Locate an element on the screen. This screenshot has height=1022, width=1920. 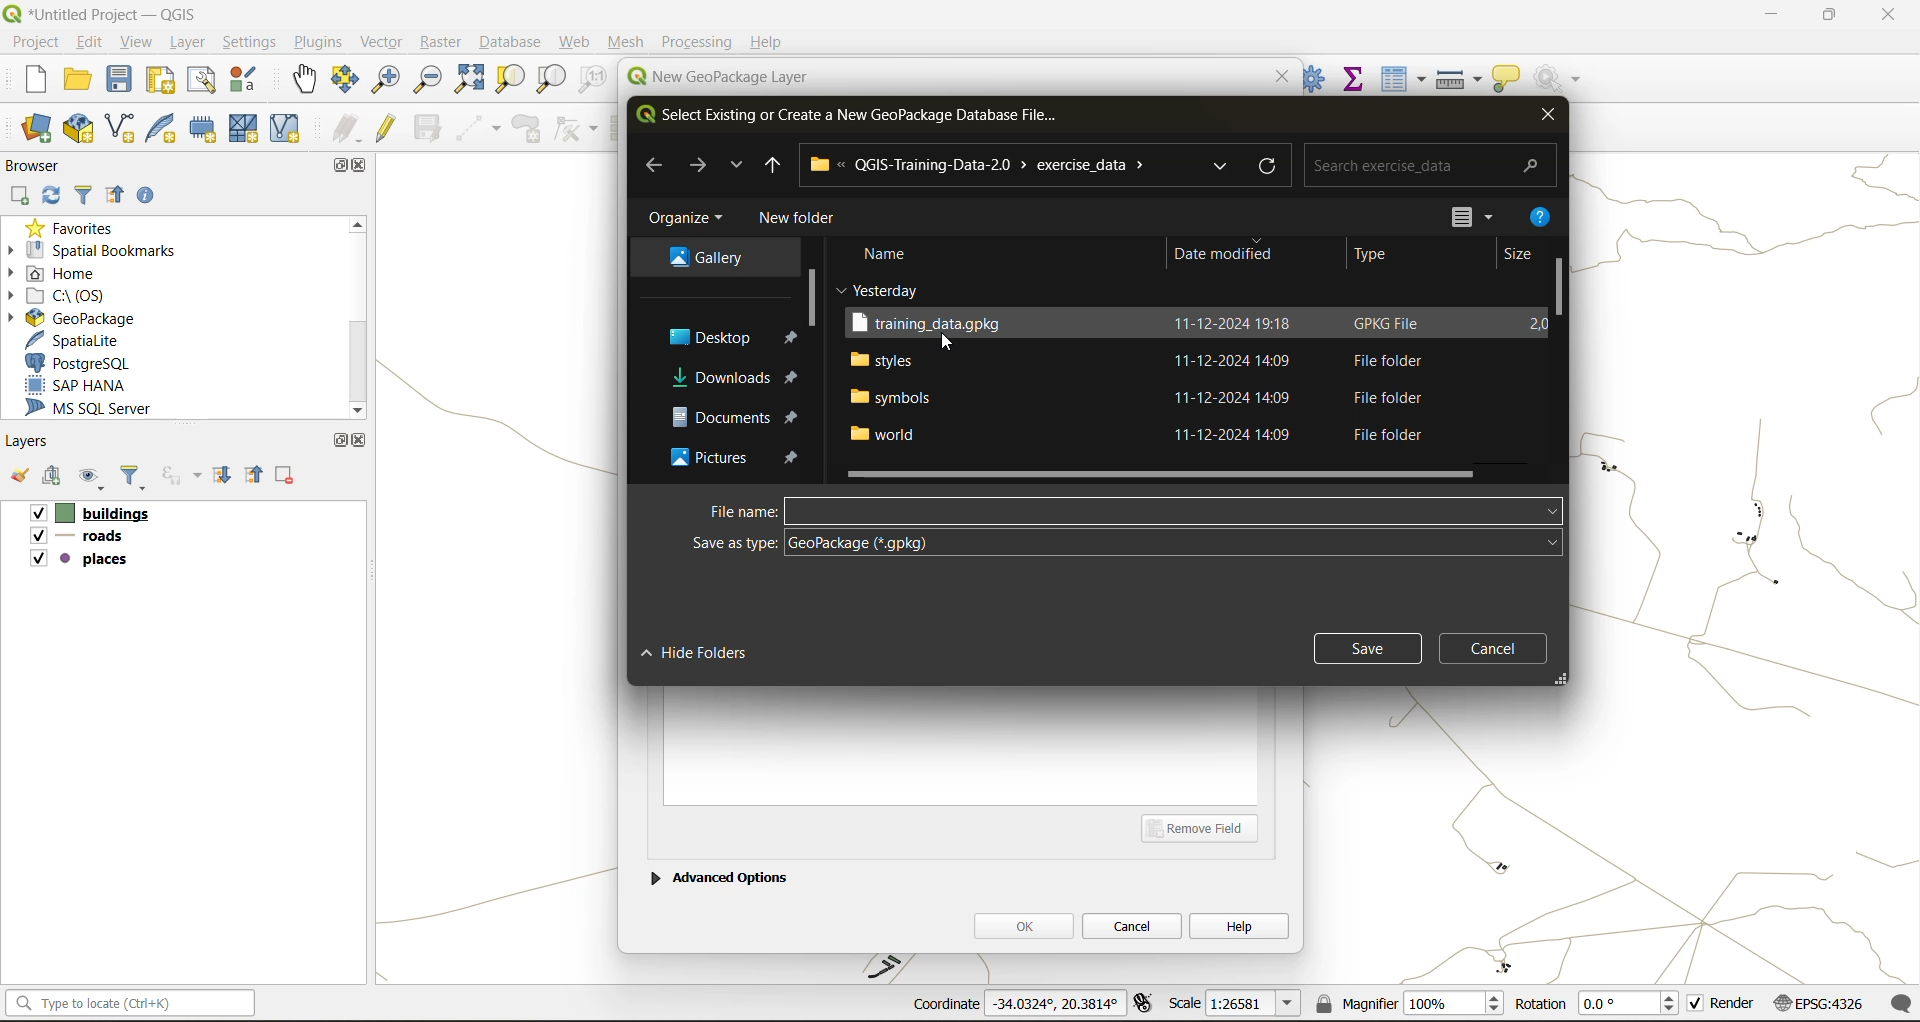
zoom layer is located at coordinates (551, 80).